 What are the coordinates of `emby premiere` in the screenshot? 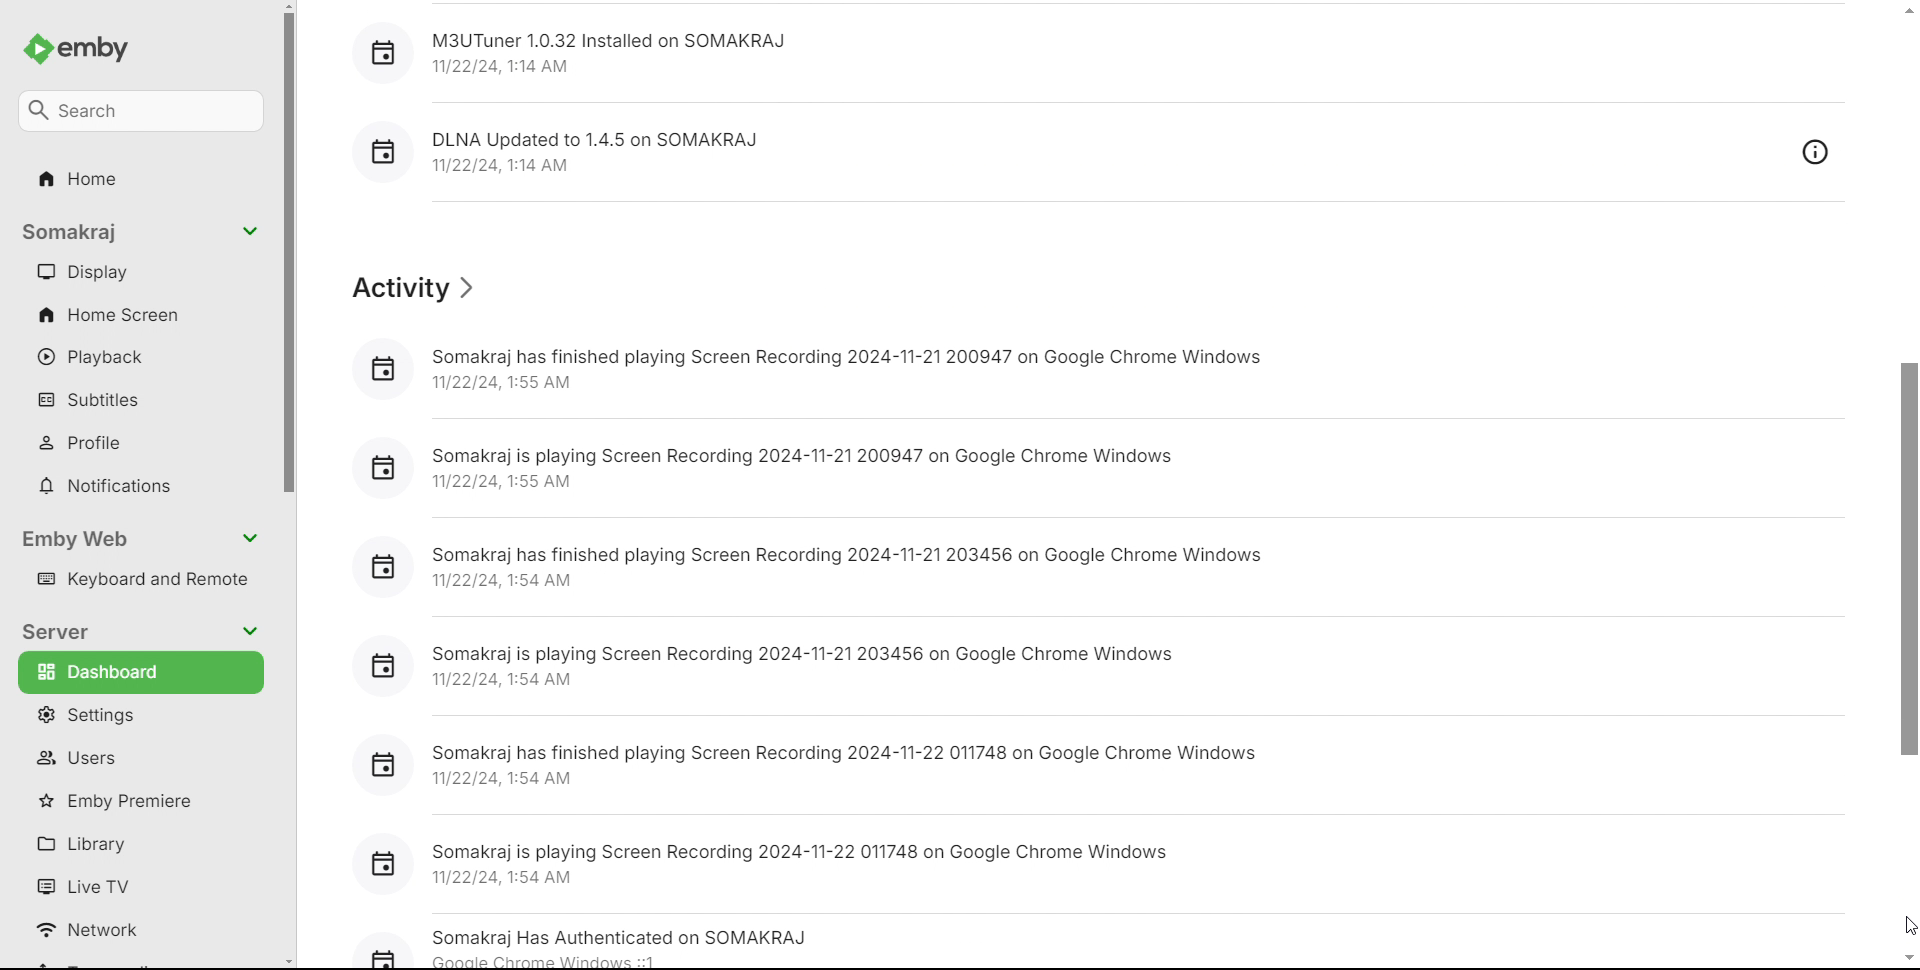 It's located at (136, 799).